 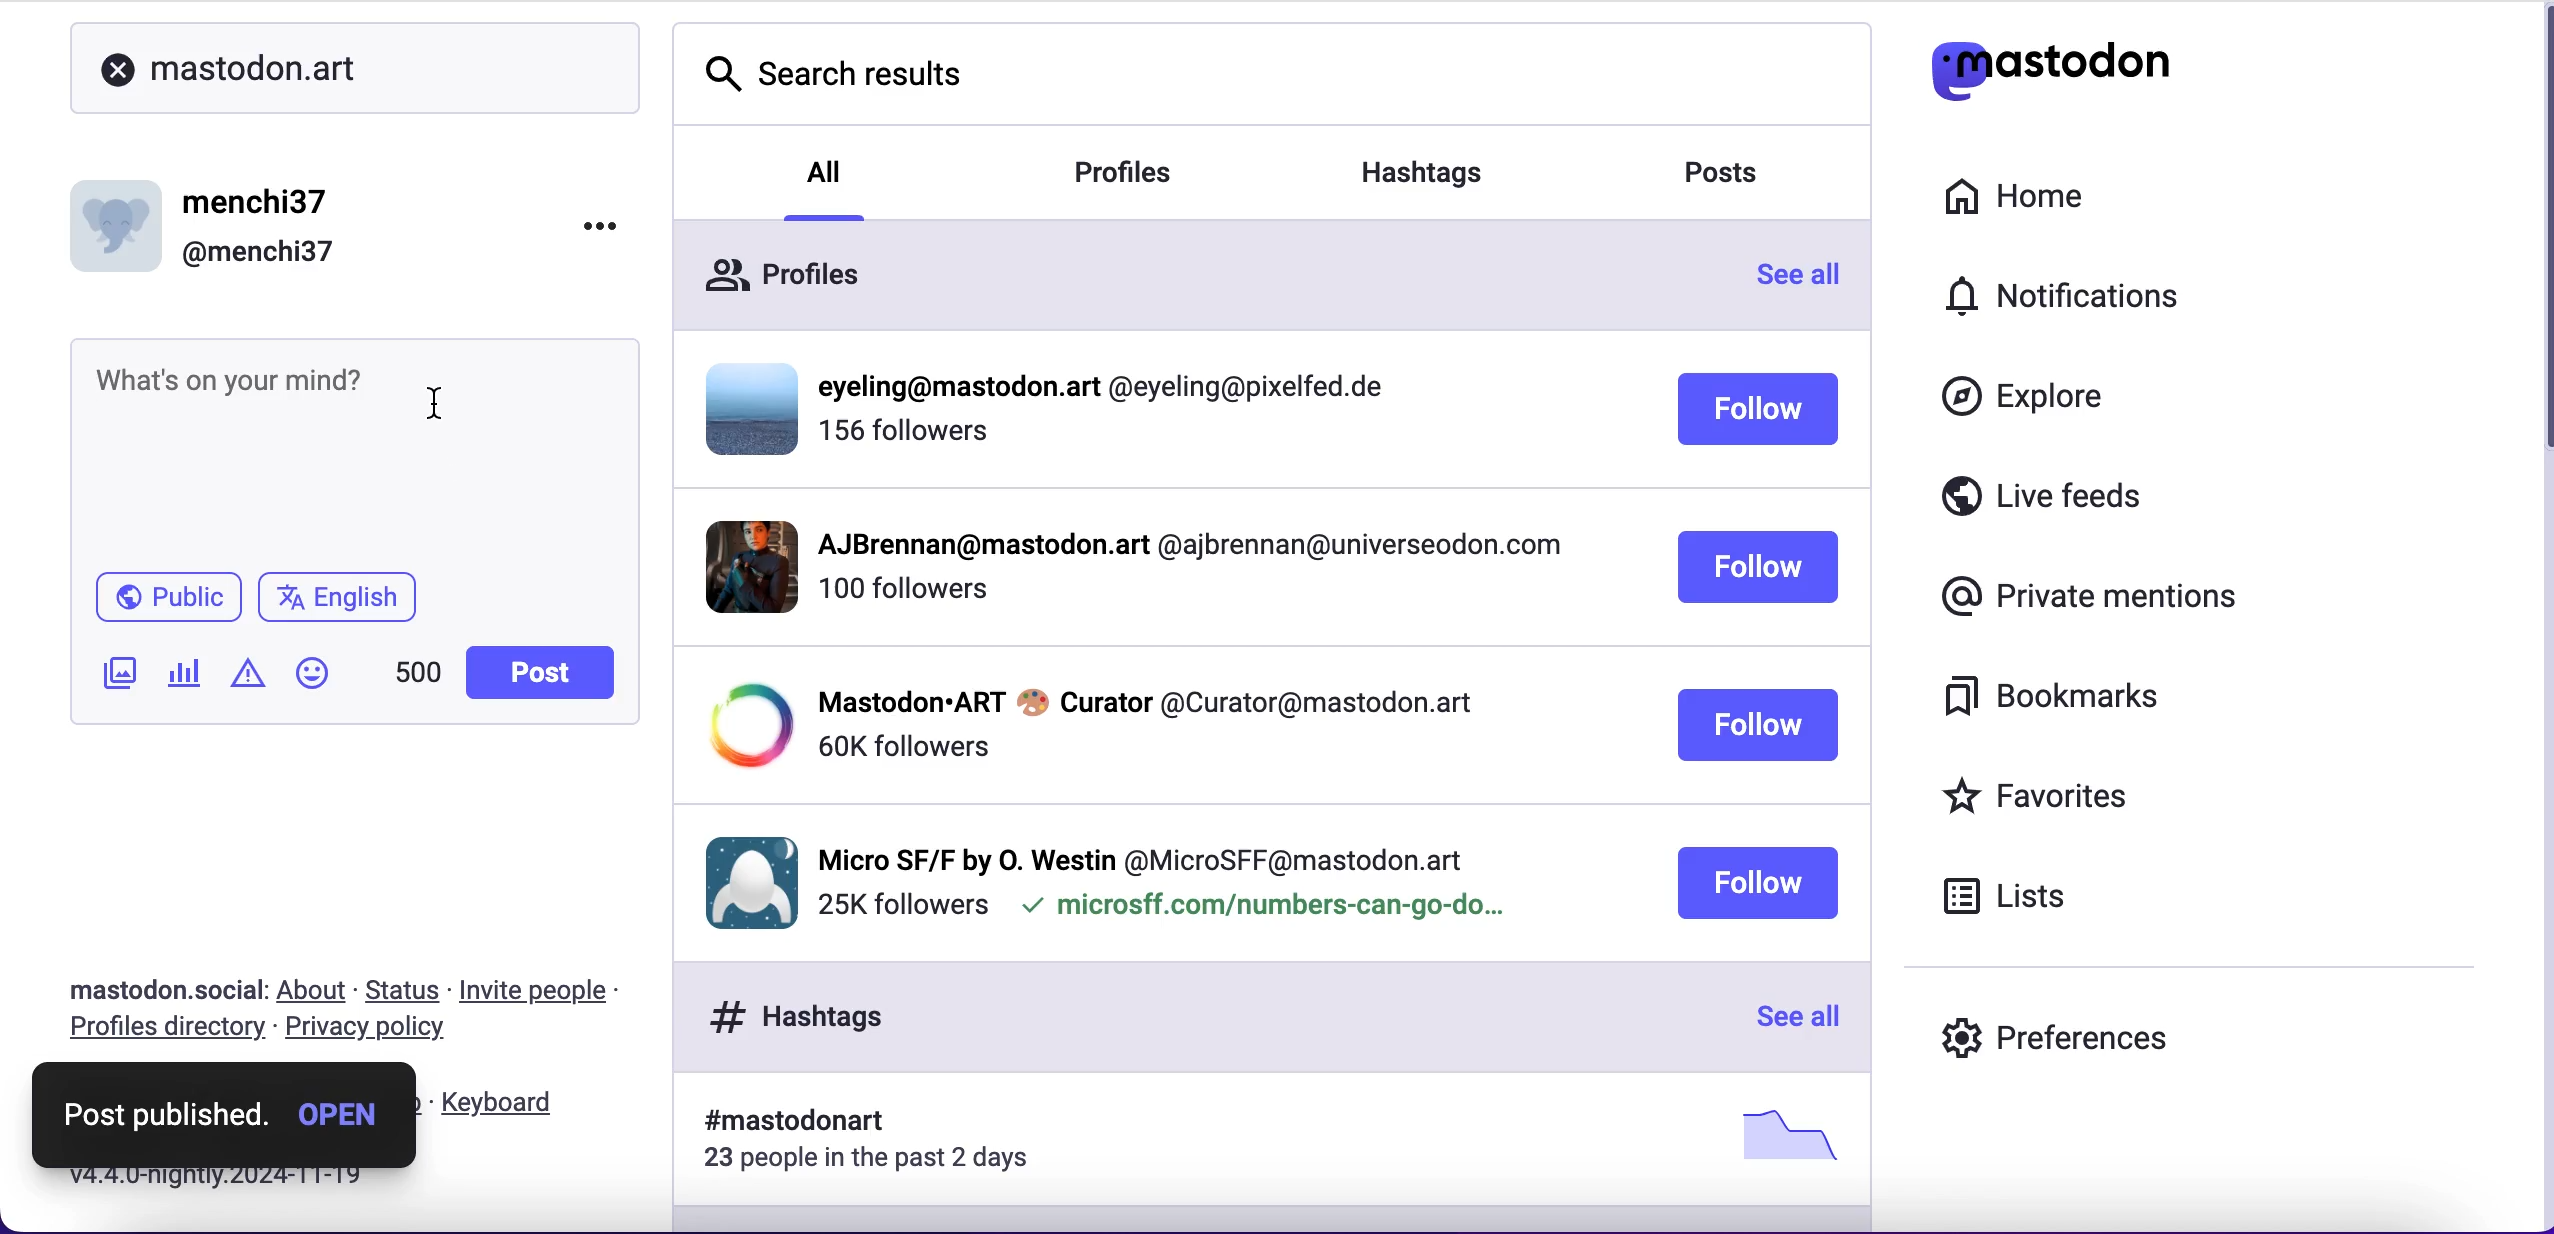 What do you see at coordinates (1448, 165) in the screenshot?
I see `hashtags` at bounding box center [1448, 165].